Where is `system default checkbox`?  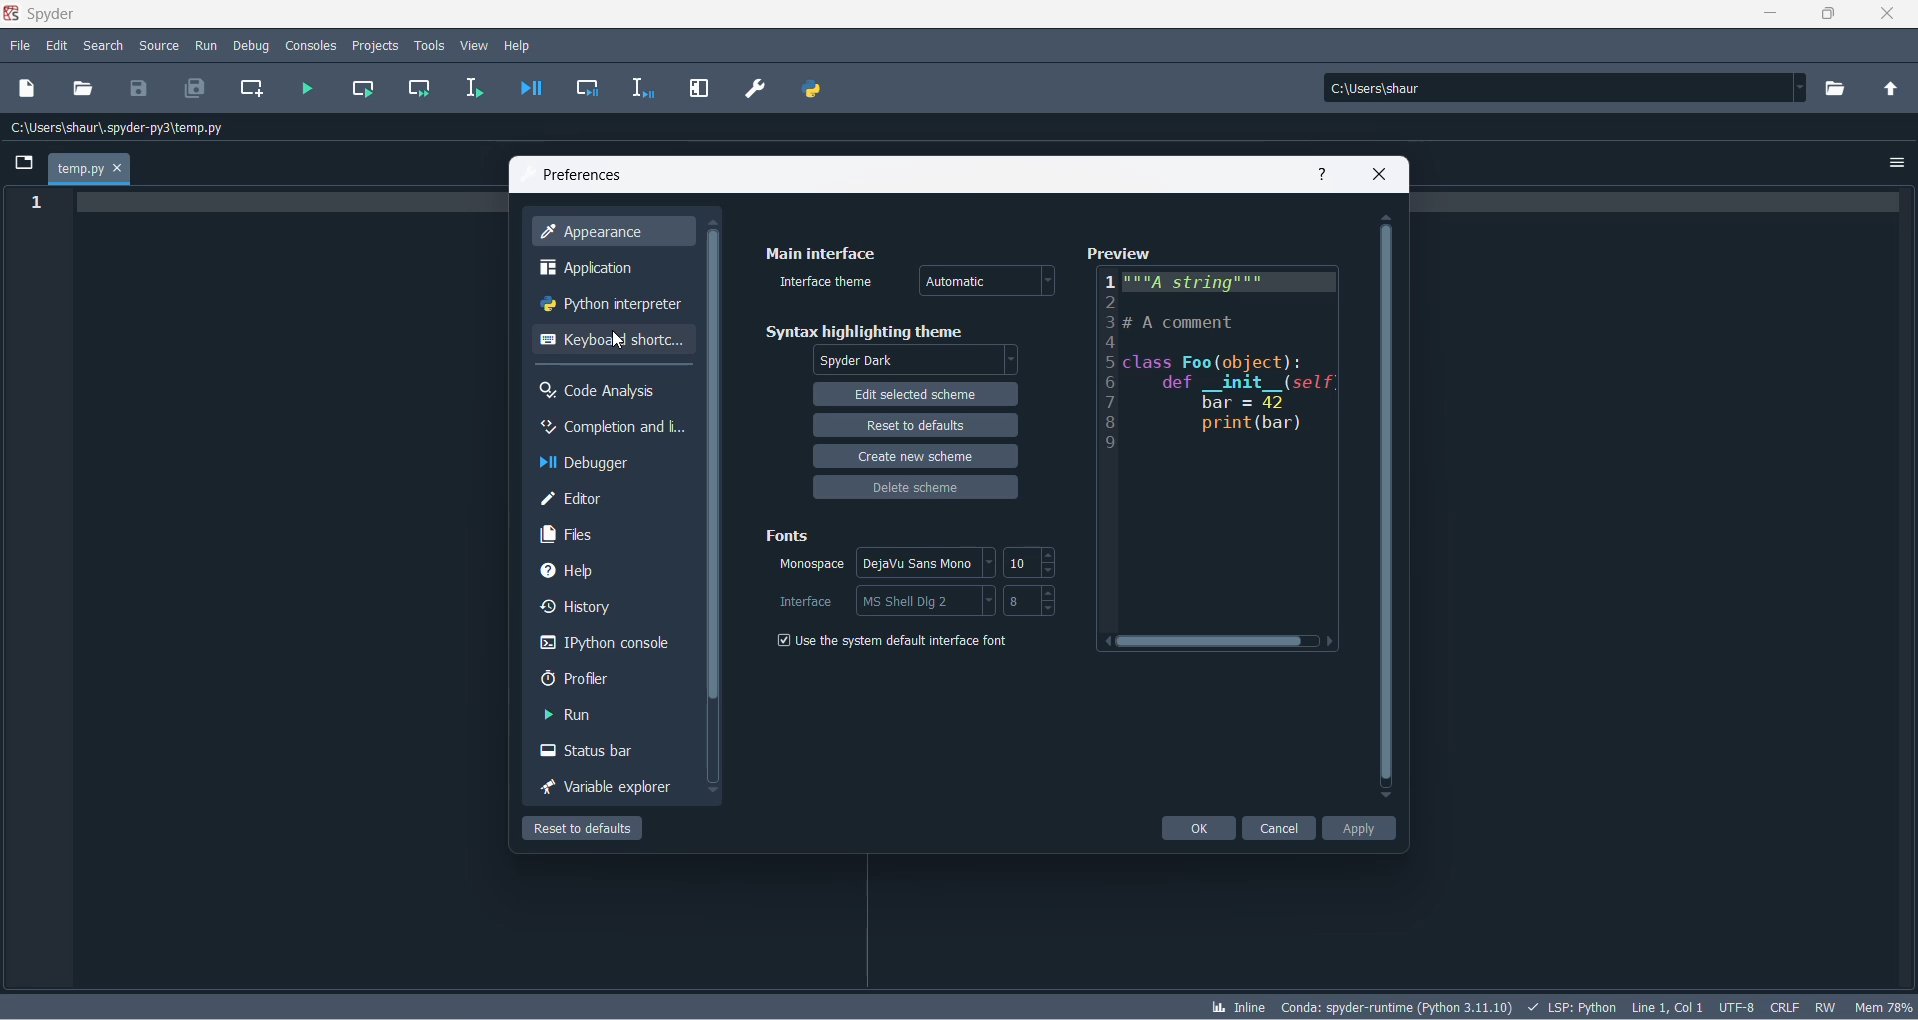 system default checkbox is located at coordinates (896, 641).